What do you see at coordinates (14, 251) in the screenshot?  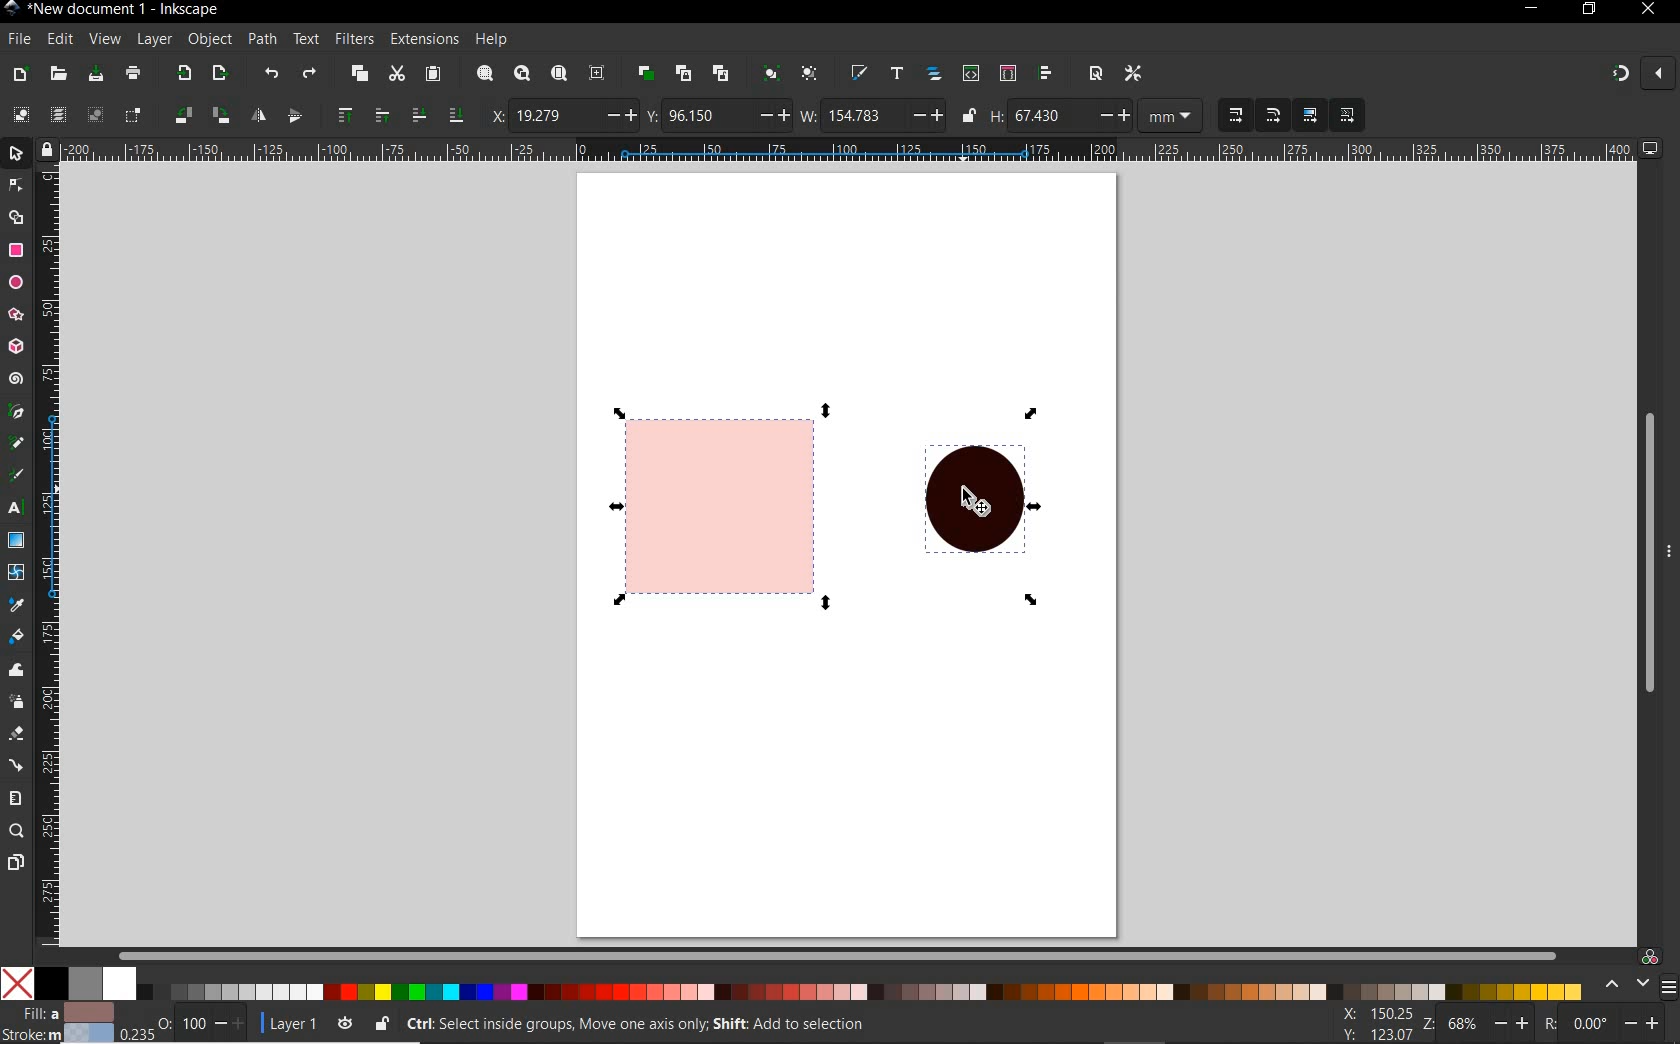 I see `rectangle tool` at bounding box center [14, 251].